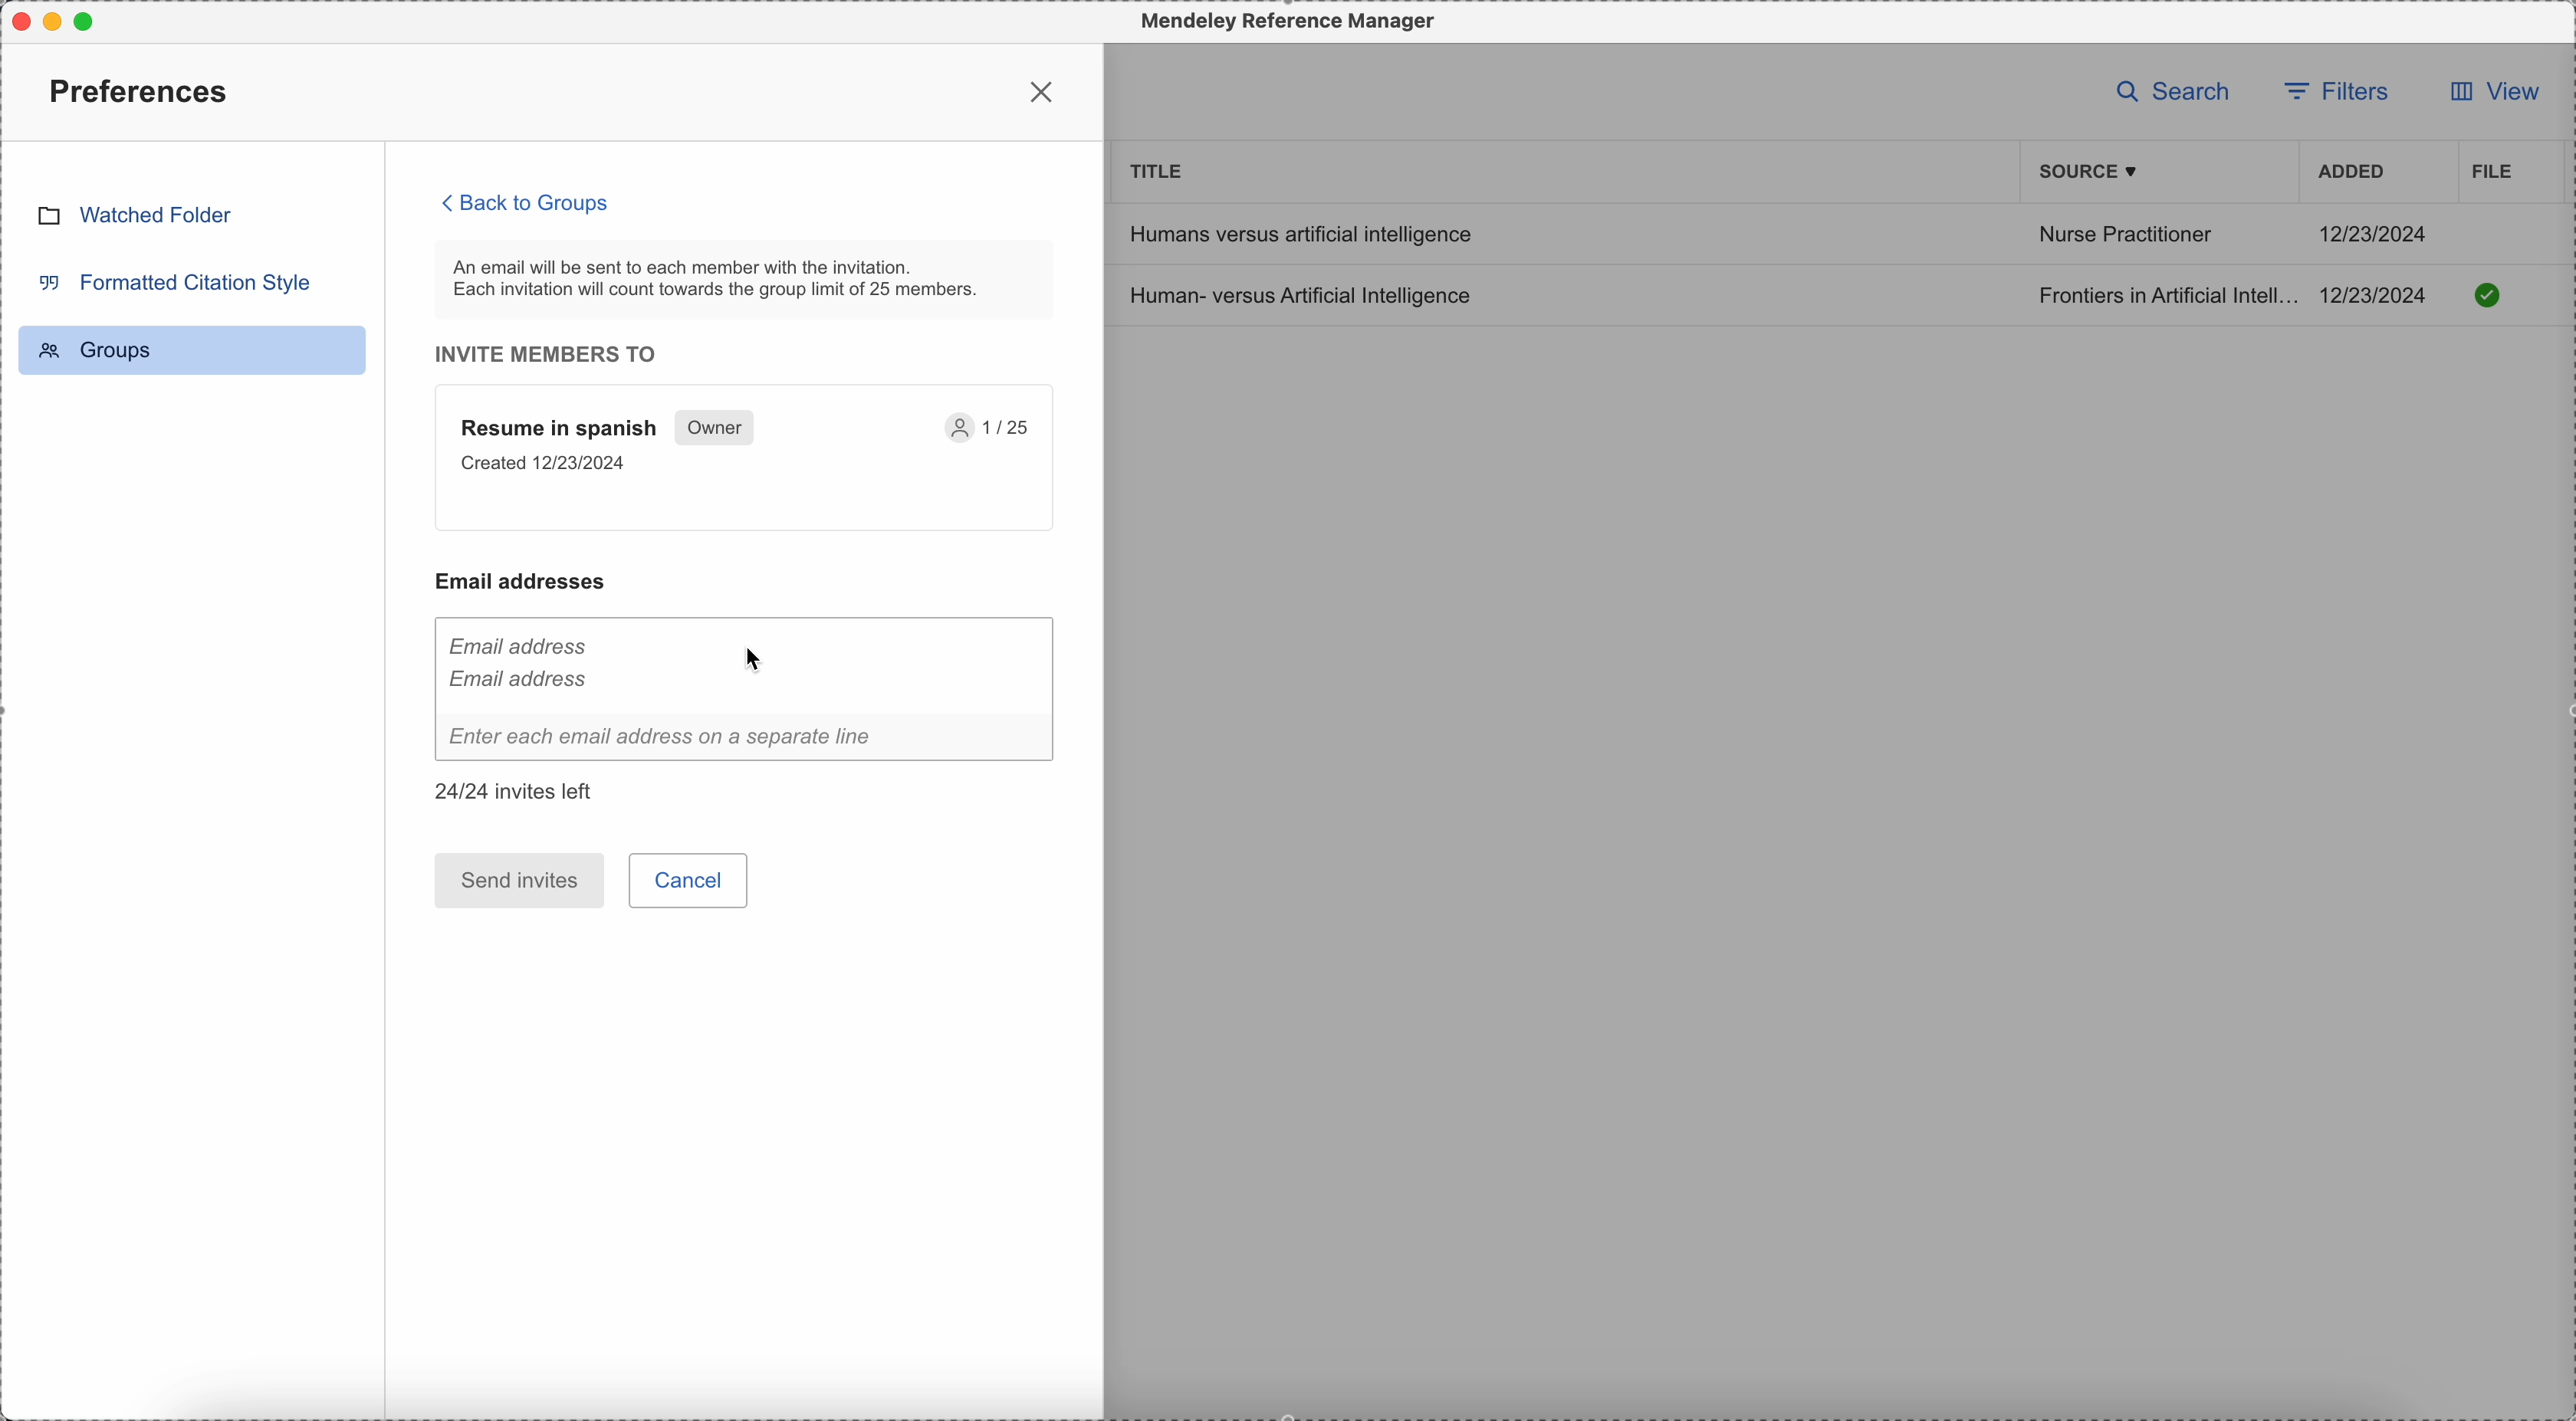  Describe the element at coordinates (2124, 238) in the screenshot. I see `Nurse Practitioner` at that location.